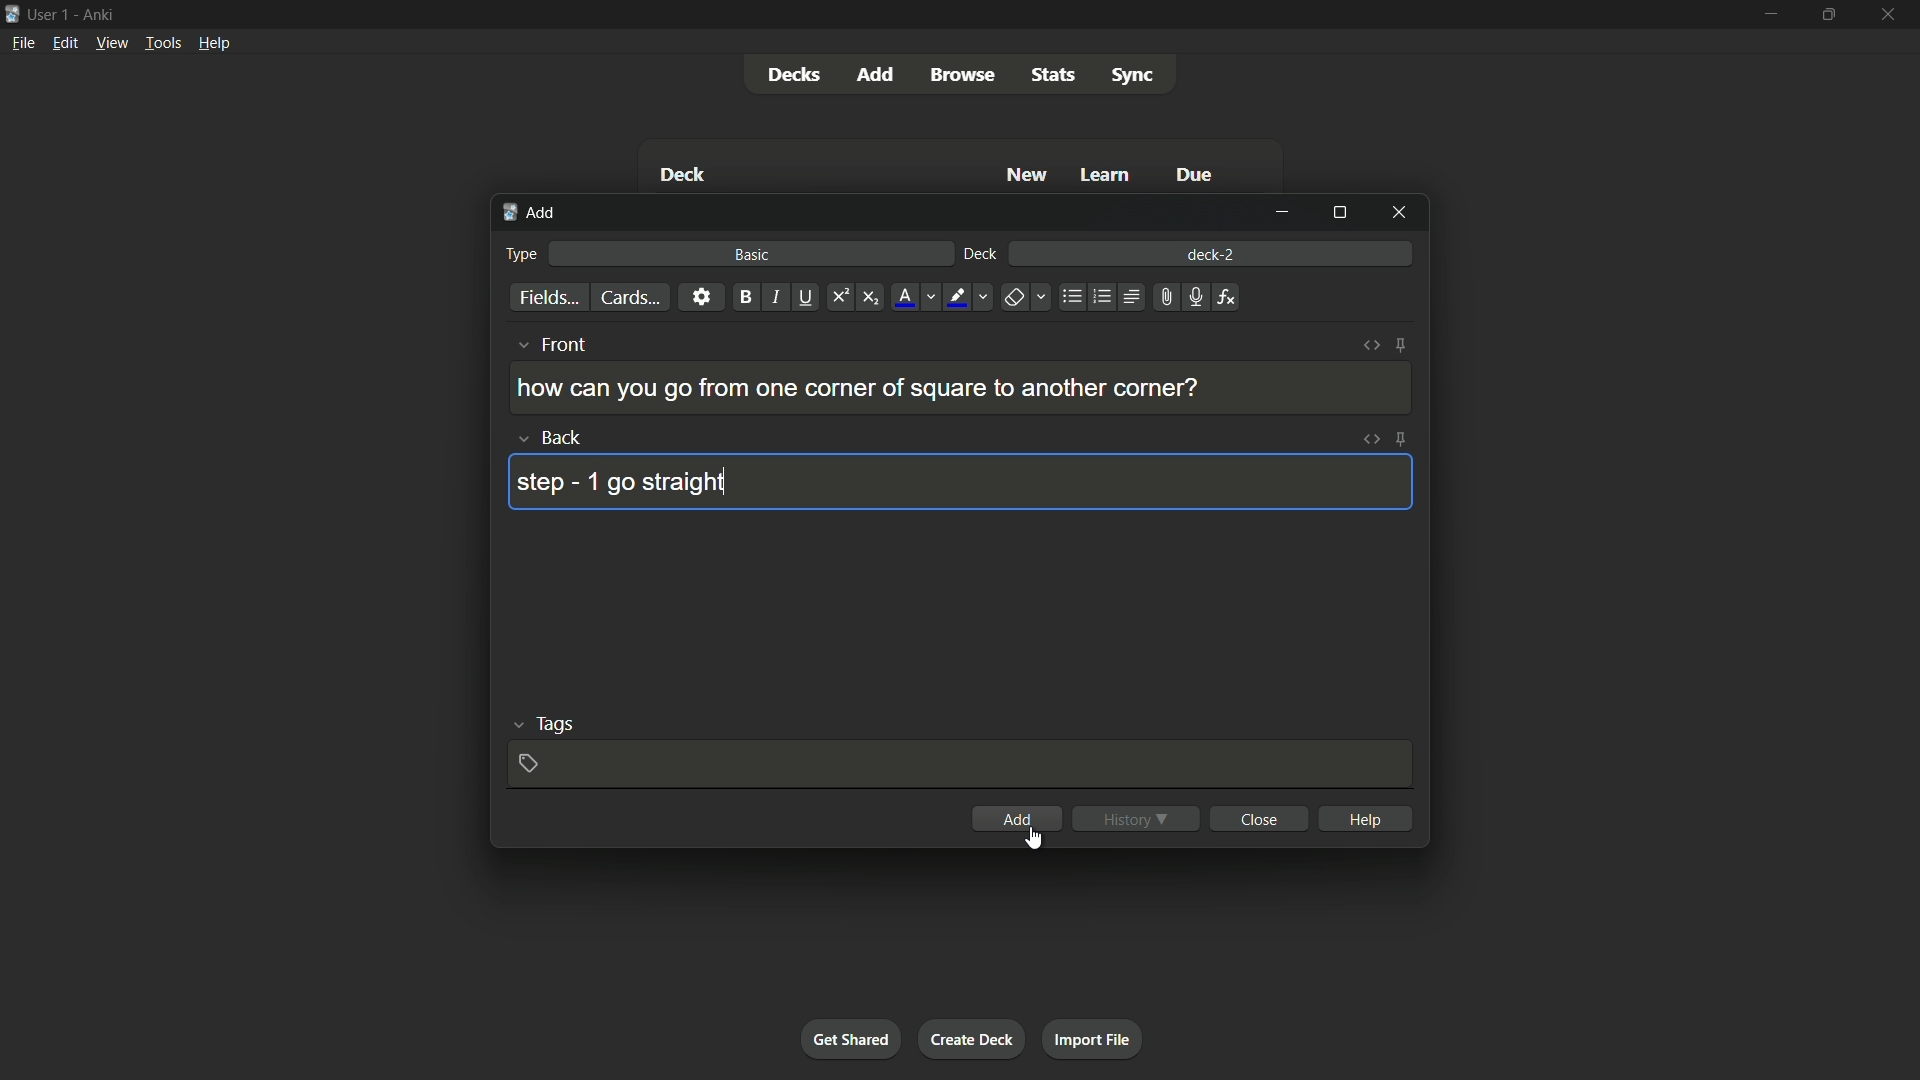 The width and height of the screenshot is (1920, 1080). What do you see at coordinates (1371, 437) in the screenshot?
I see `toggle html editor` at bounding box center [1371, 437].